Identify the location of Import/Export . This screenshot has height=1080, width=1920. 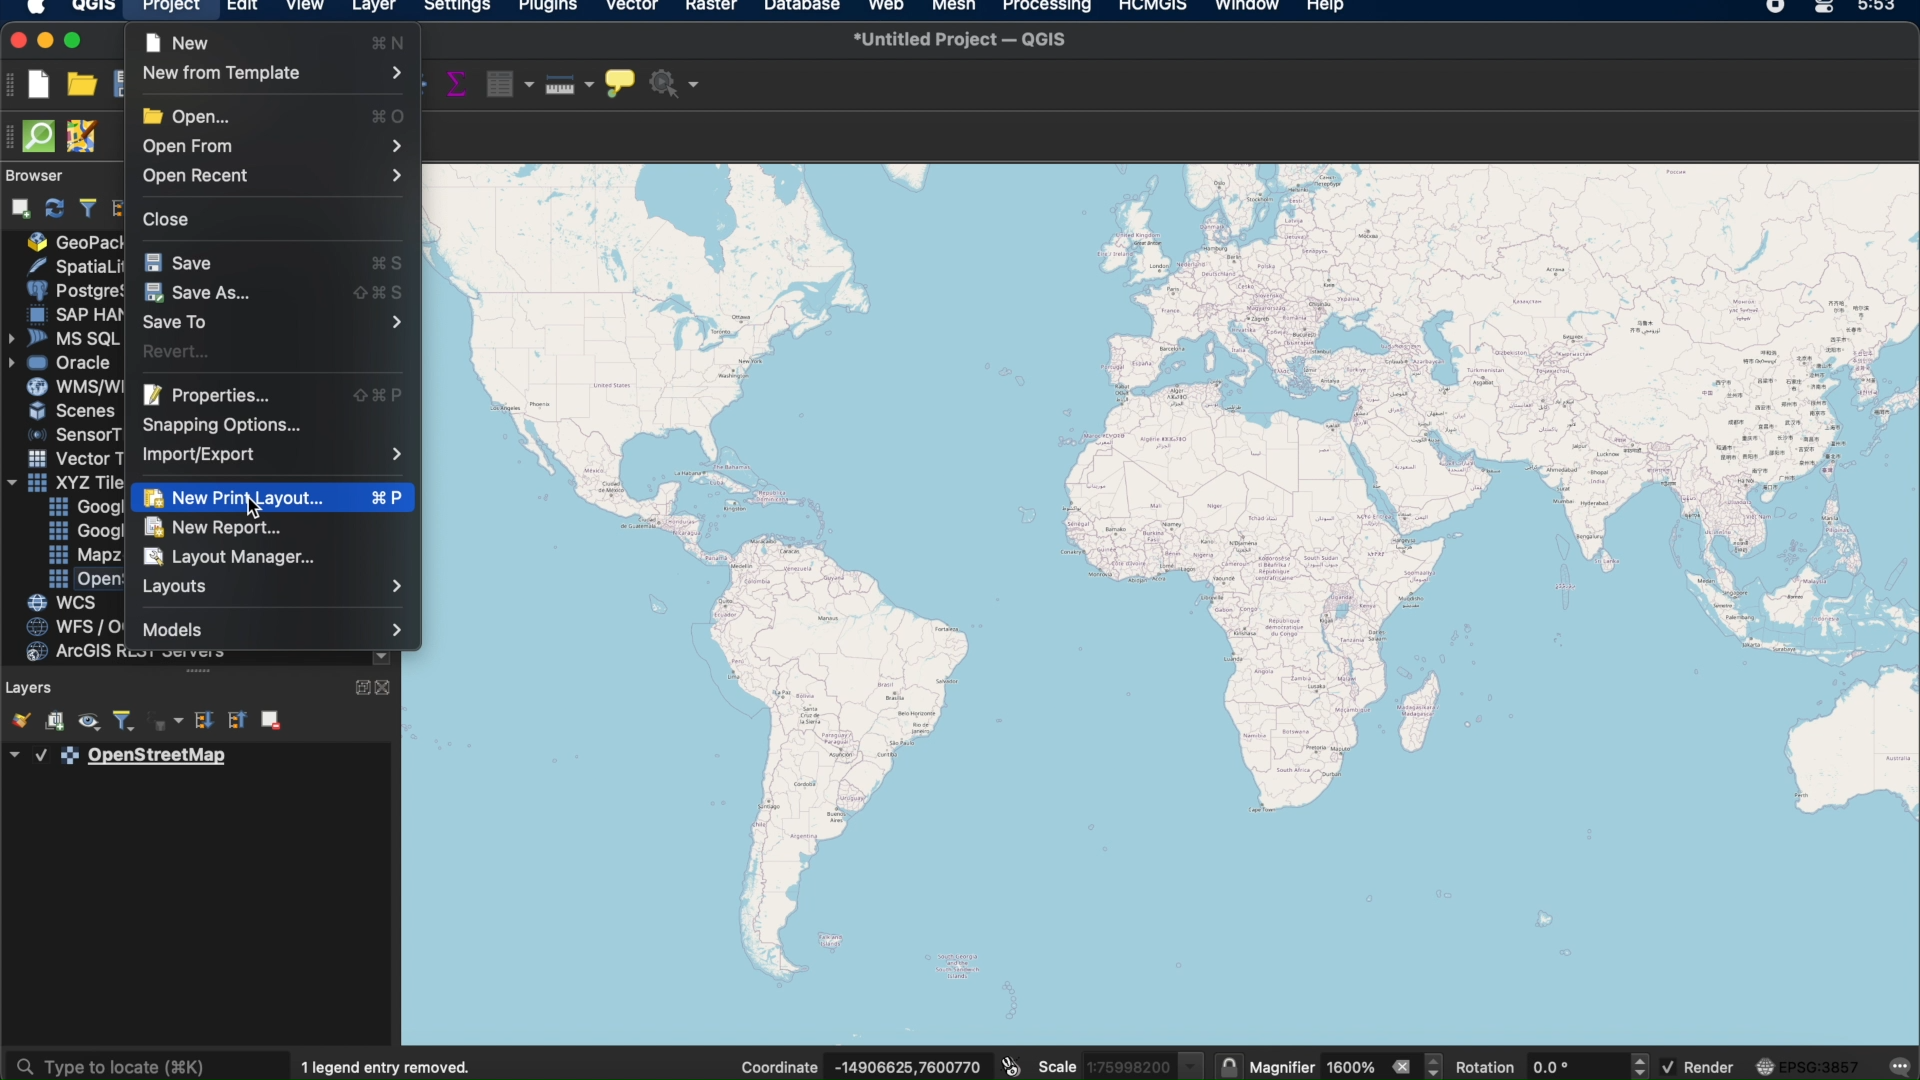
(274, 454).